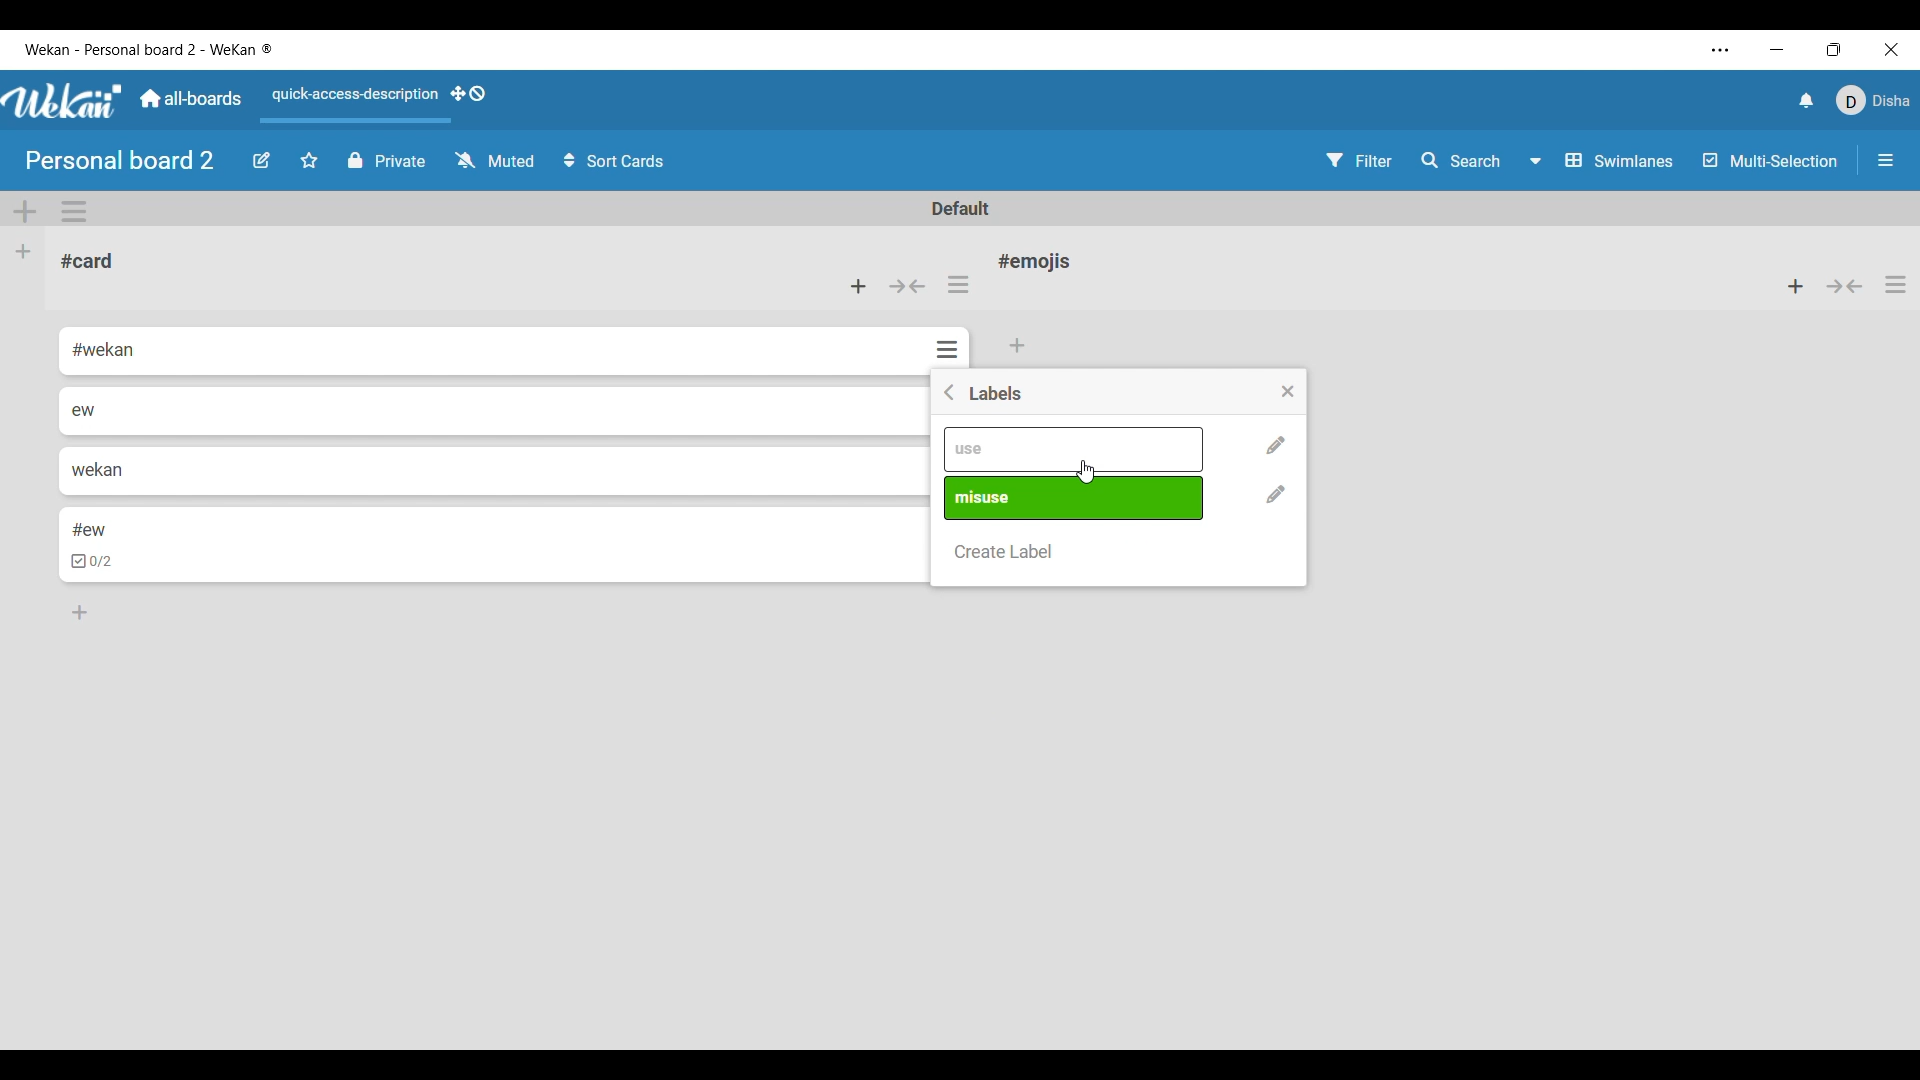 This screenshot has height=1080, width=1920. What do you see at coordinates (468, 93) in the screenshot?
I see `Show desktop drag handles` at bounding box center [468, 93].